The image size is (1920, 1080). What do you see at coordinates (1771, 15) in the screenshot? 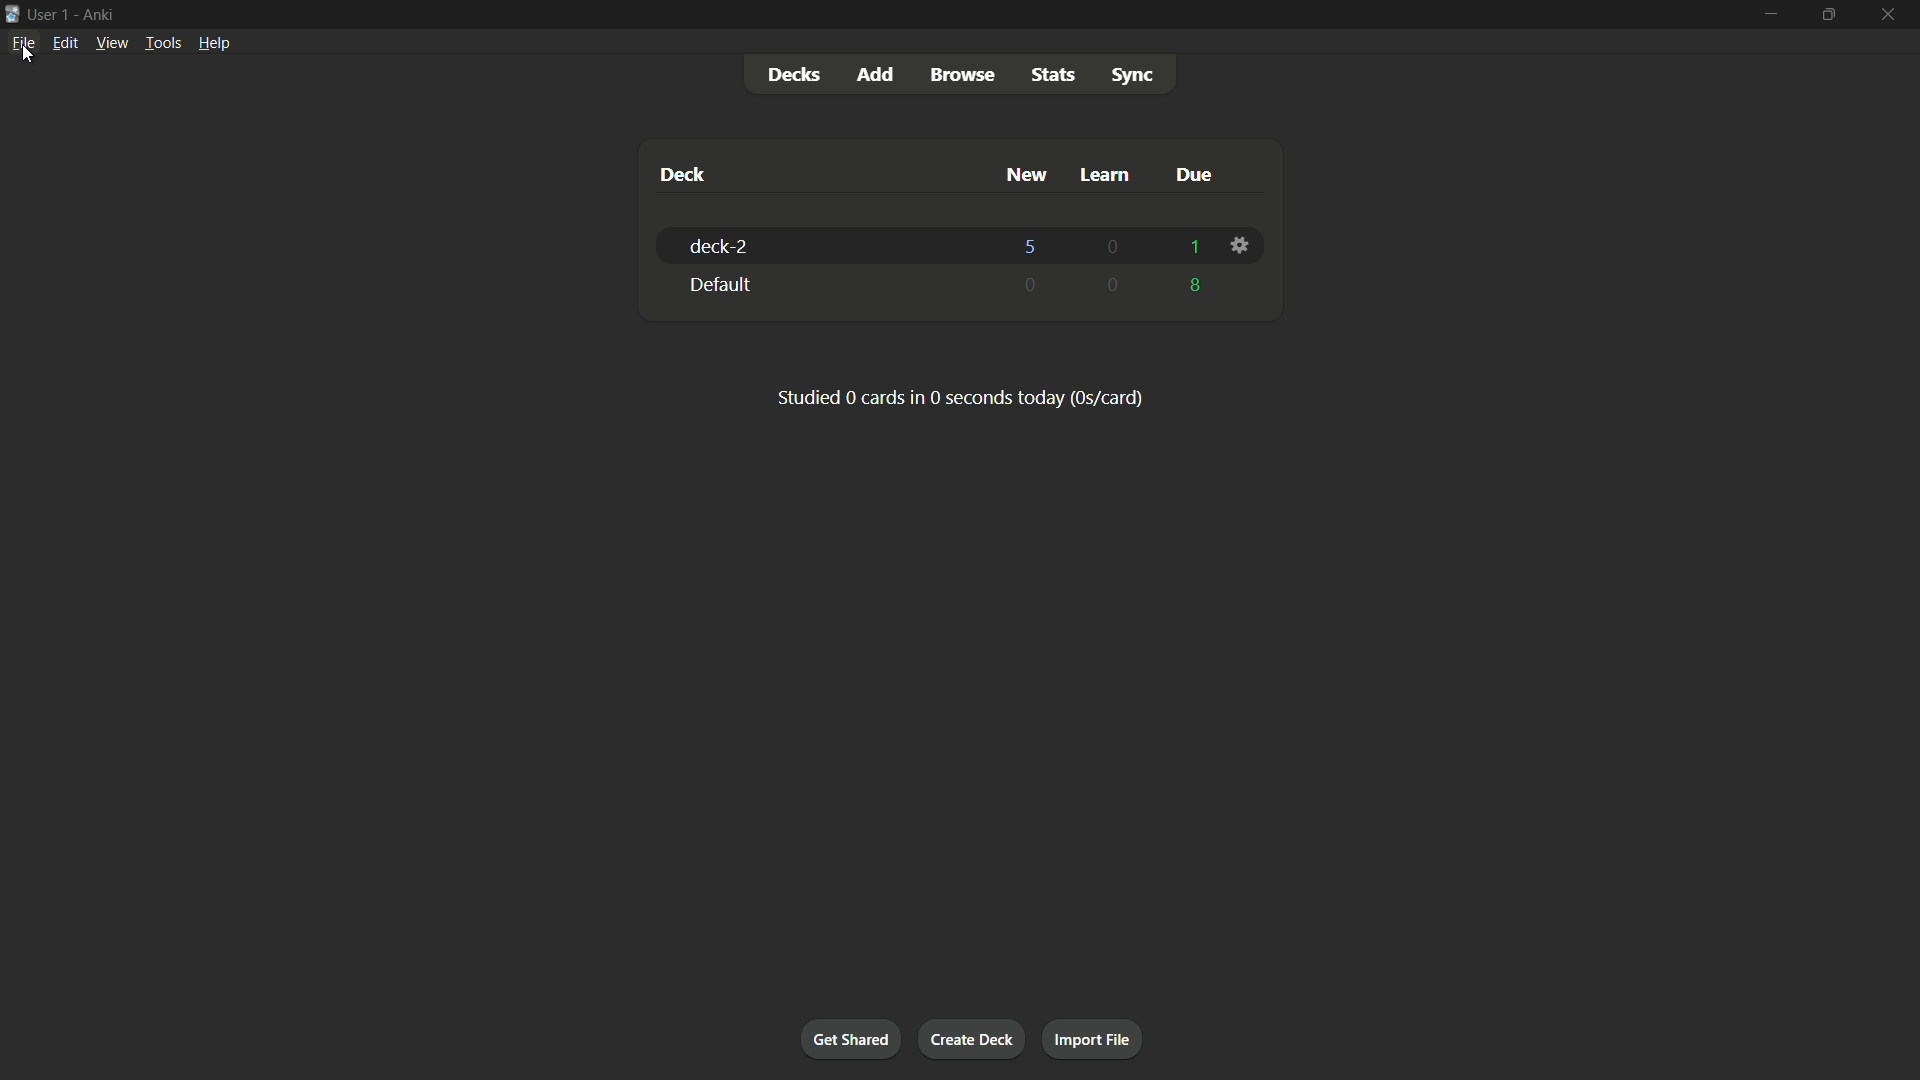
I see `minimize` at bounding box center [1771, 15].